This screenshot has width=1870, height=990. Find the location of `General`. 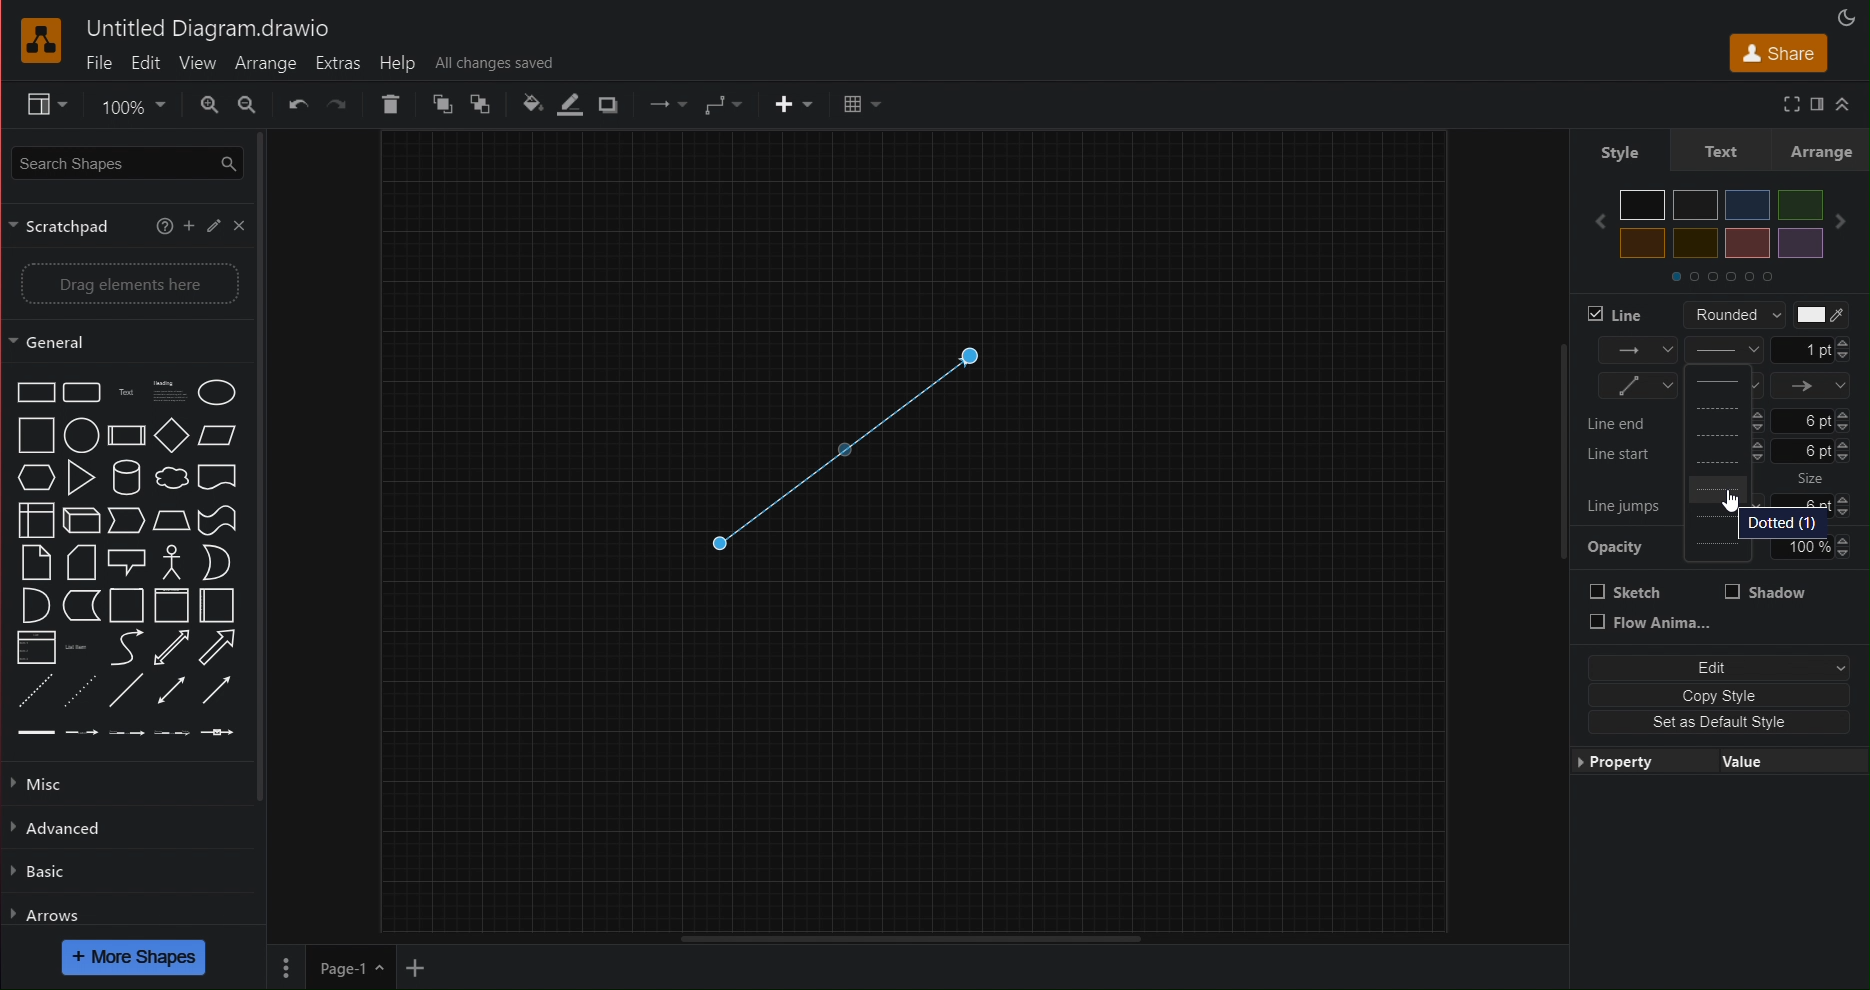

General is located at coordinates (62, 342).